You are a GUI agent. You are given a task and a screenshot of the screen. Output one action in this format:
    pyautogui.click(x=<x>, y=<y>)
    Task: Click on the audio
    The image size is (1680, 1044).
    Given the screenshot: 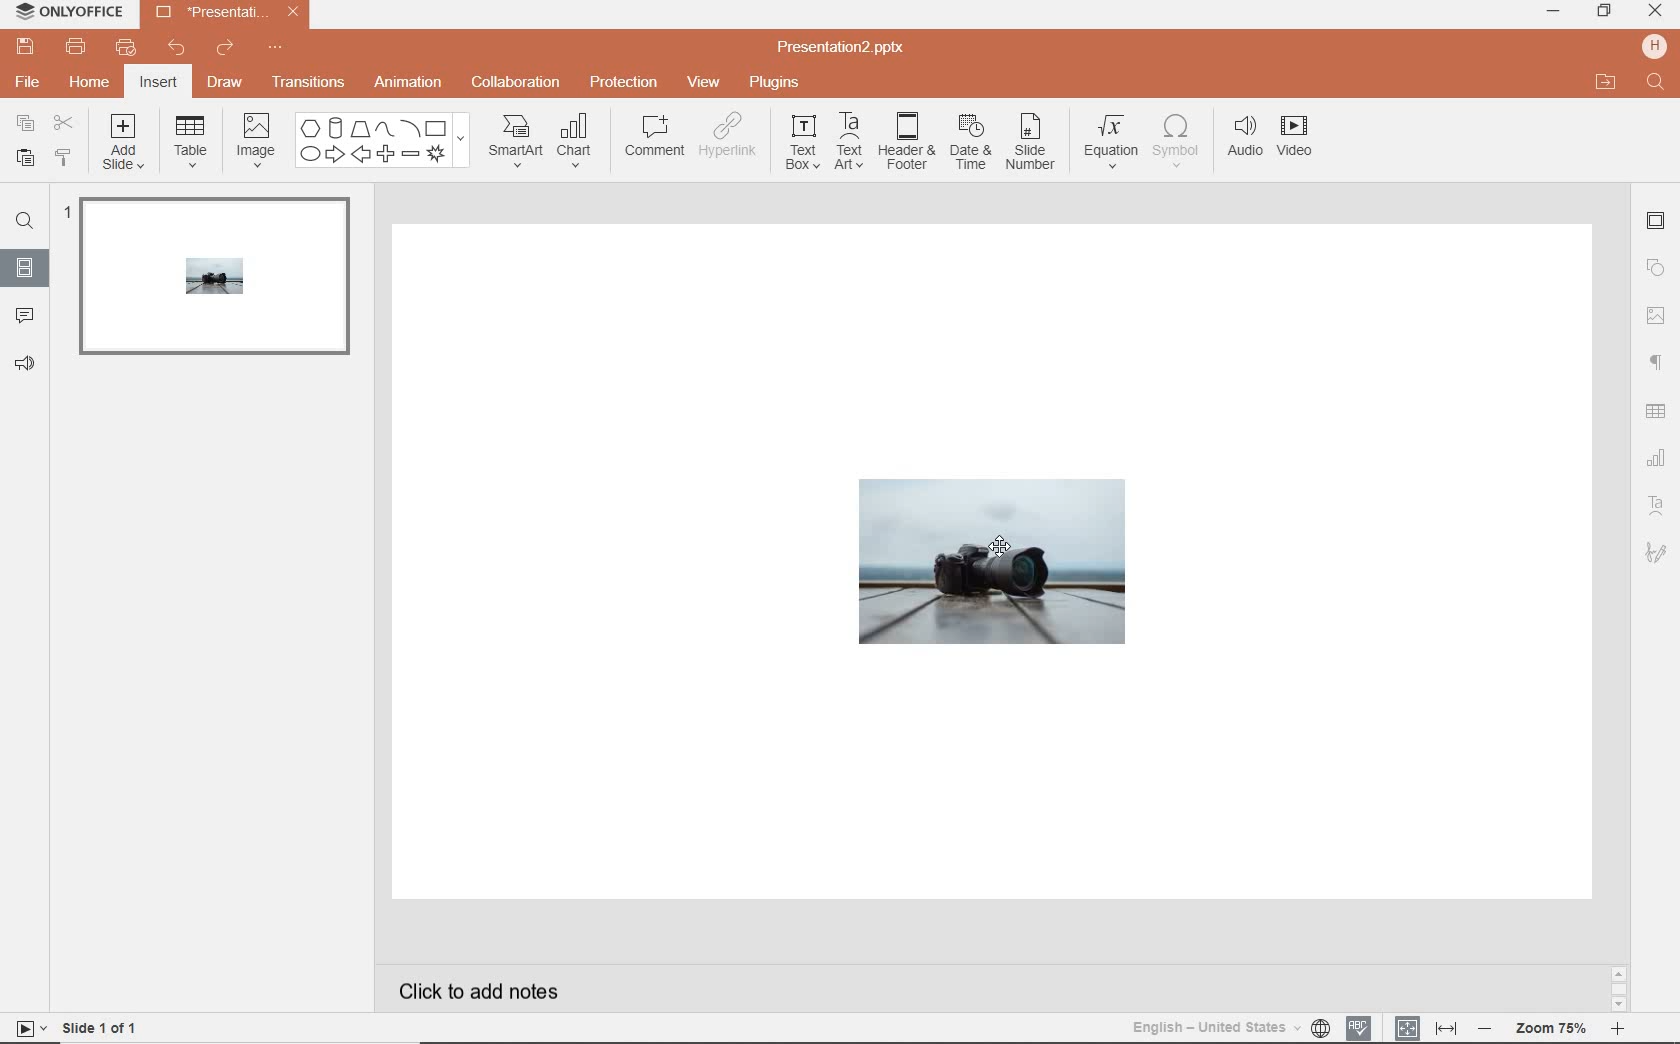 What is the action you would take?
    pyautogui.click(x=1244, y=140)
    